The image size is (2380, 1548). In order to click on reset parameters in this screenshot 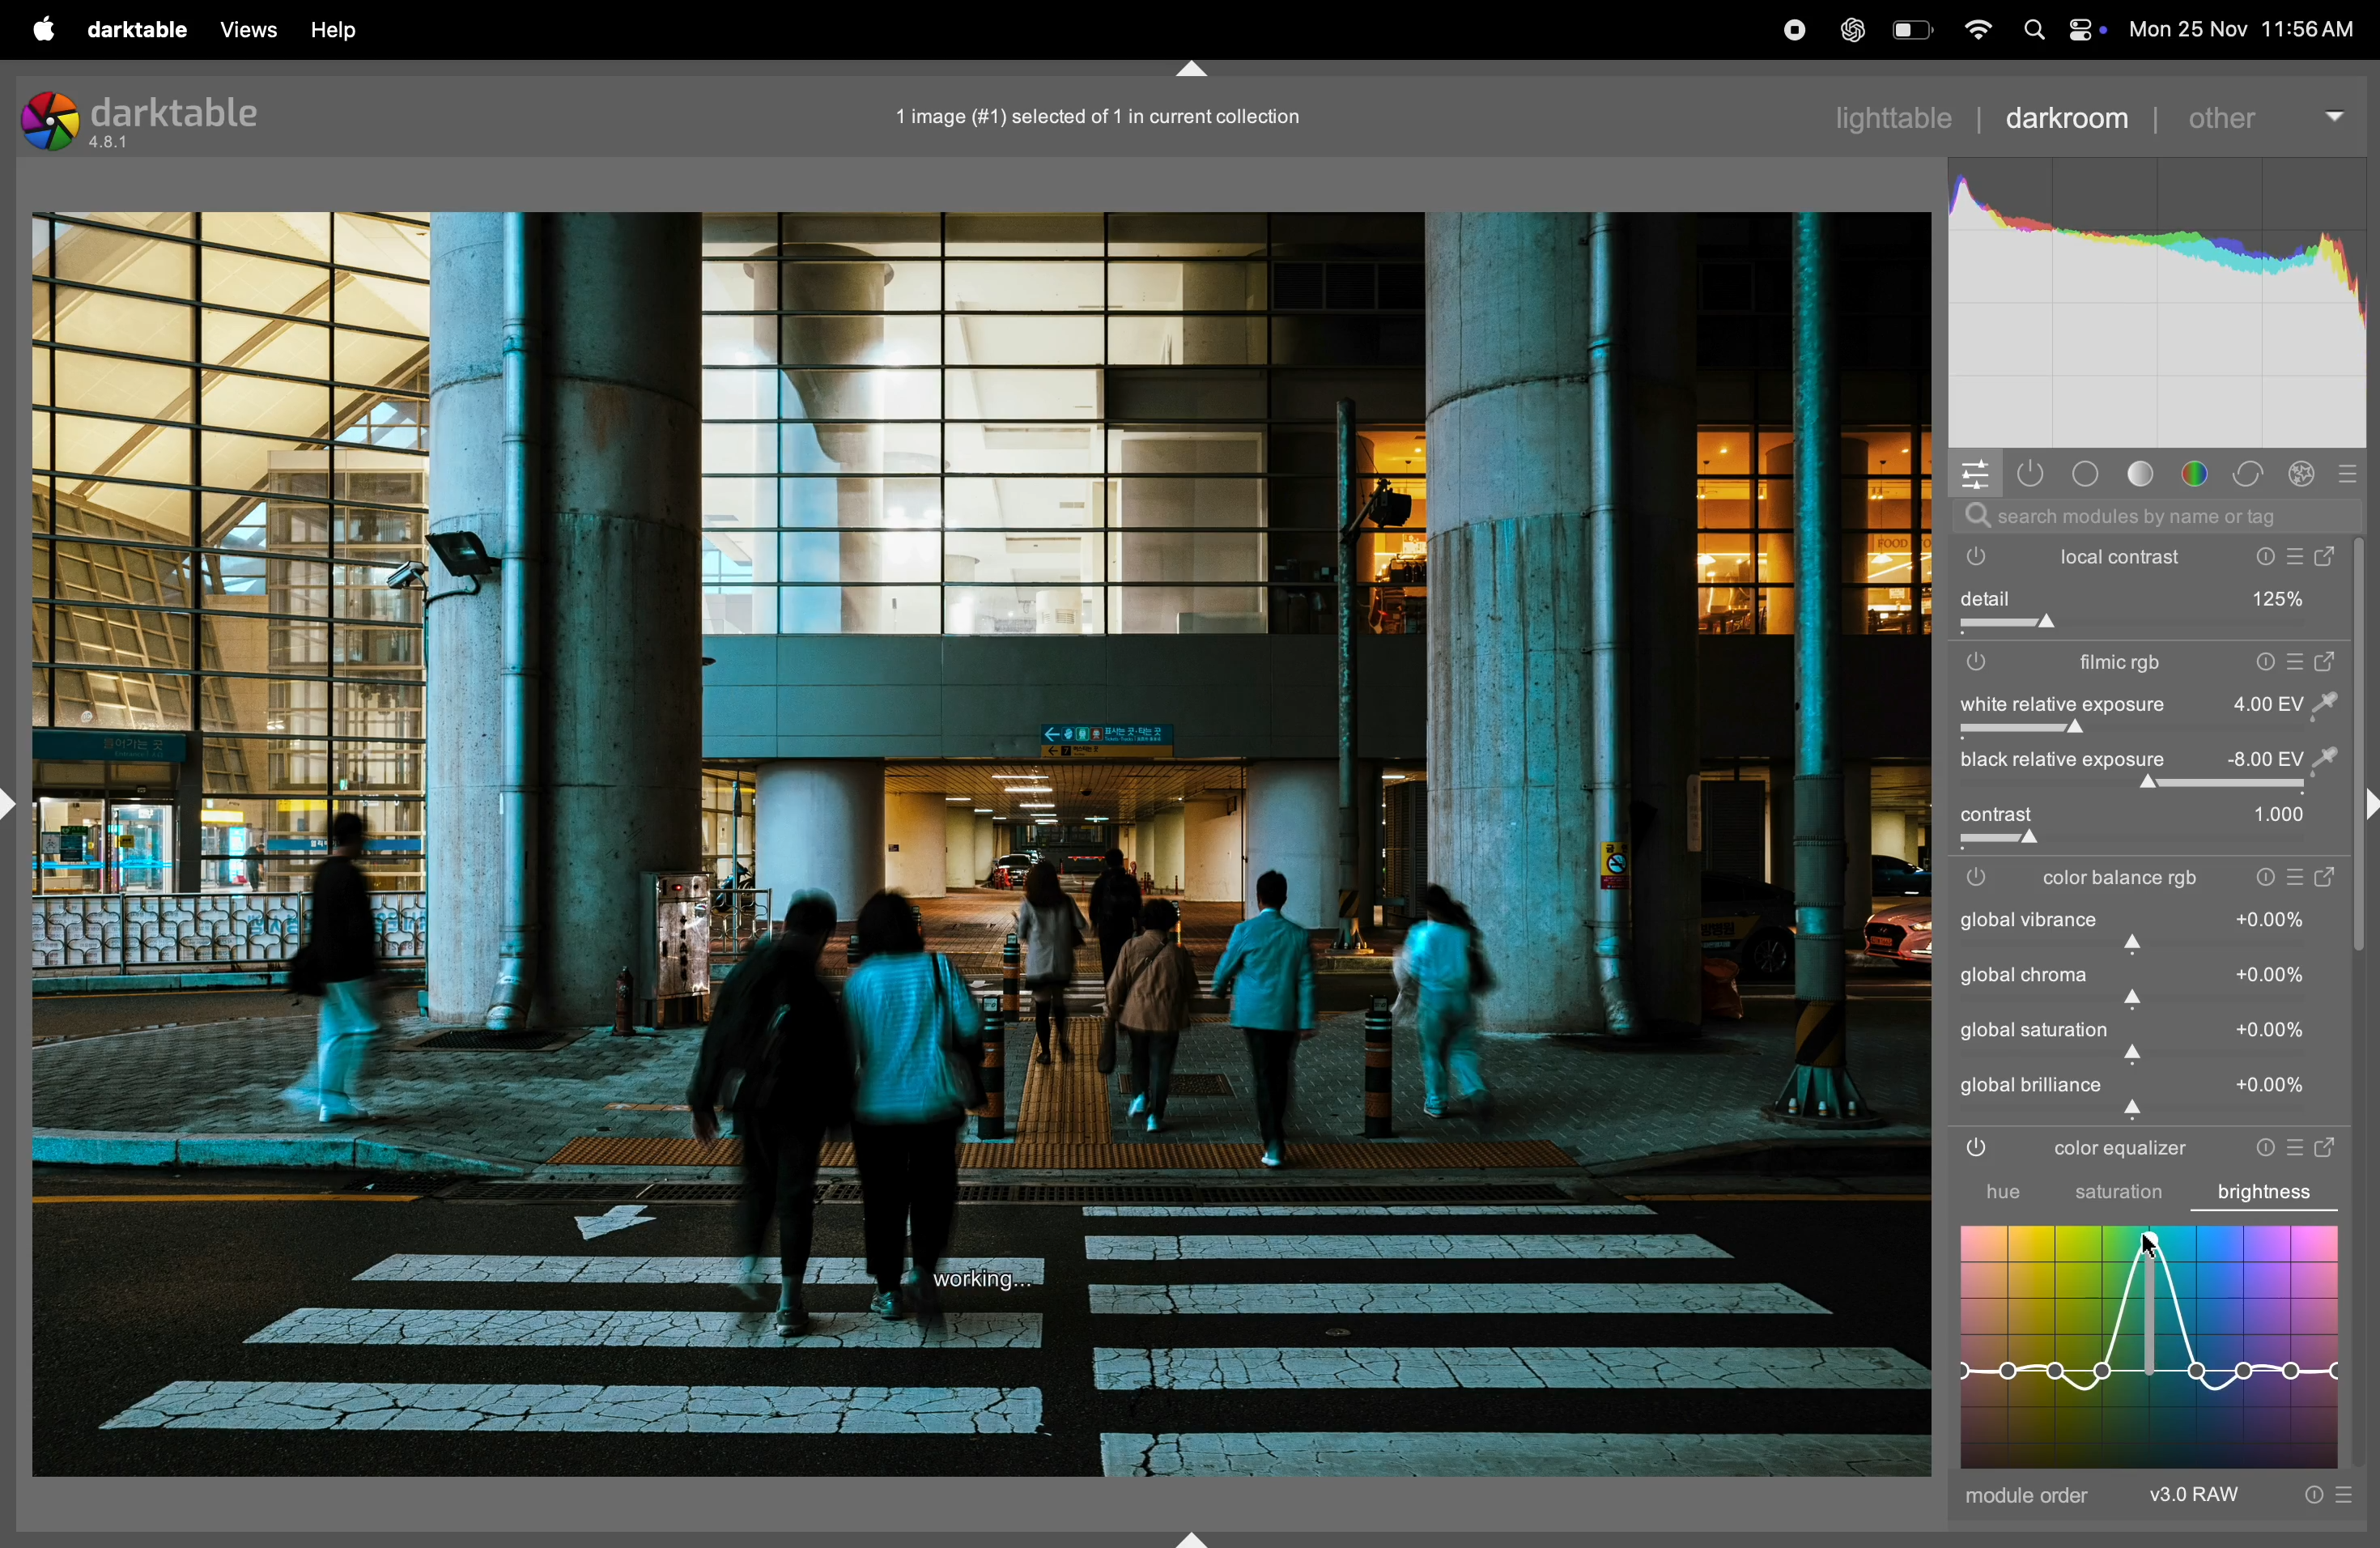, I will do `click(2256, 1146)`.